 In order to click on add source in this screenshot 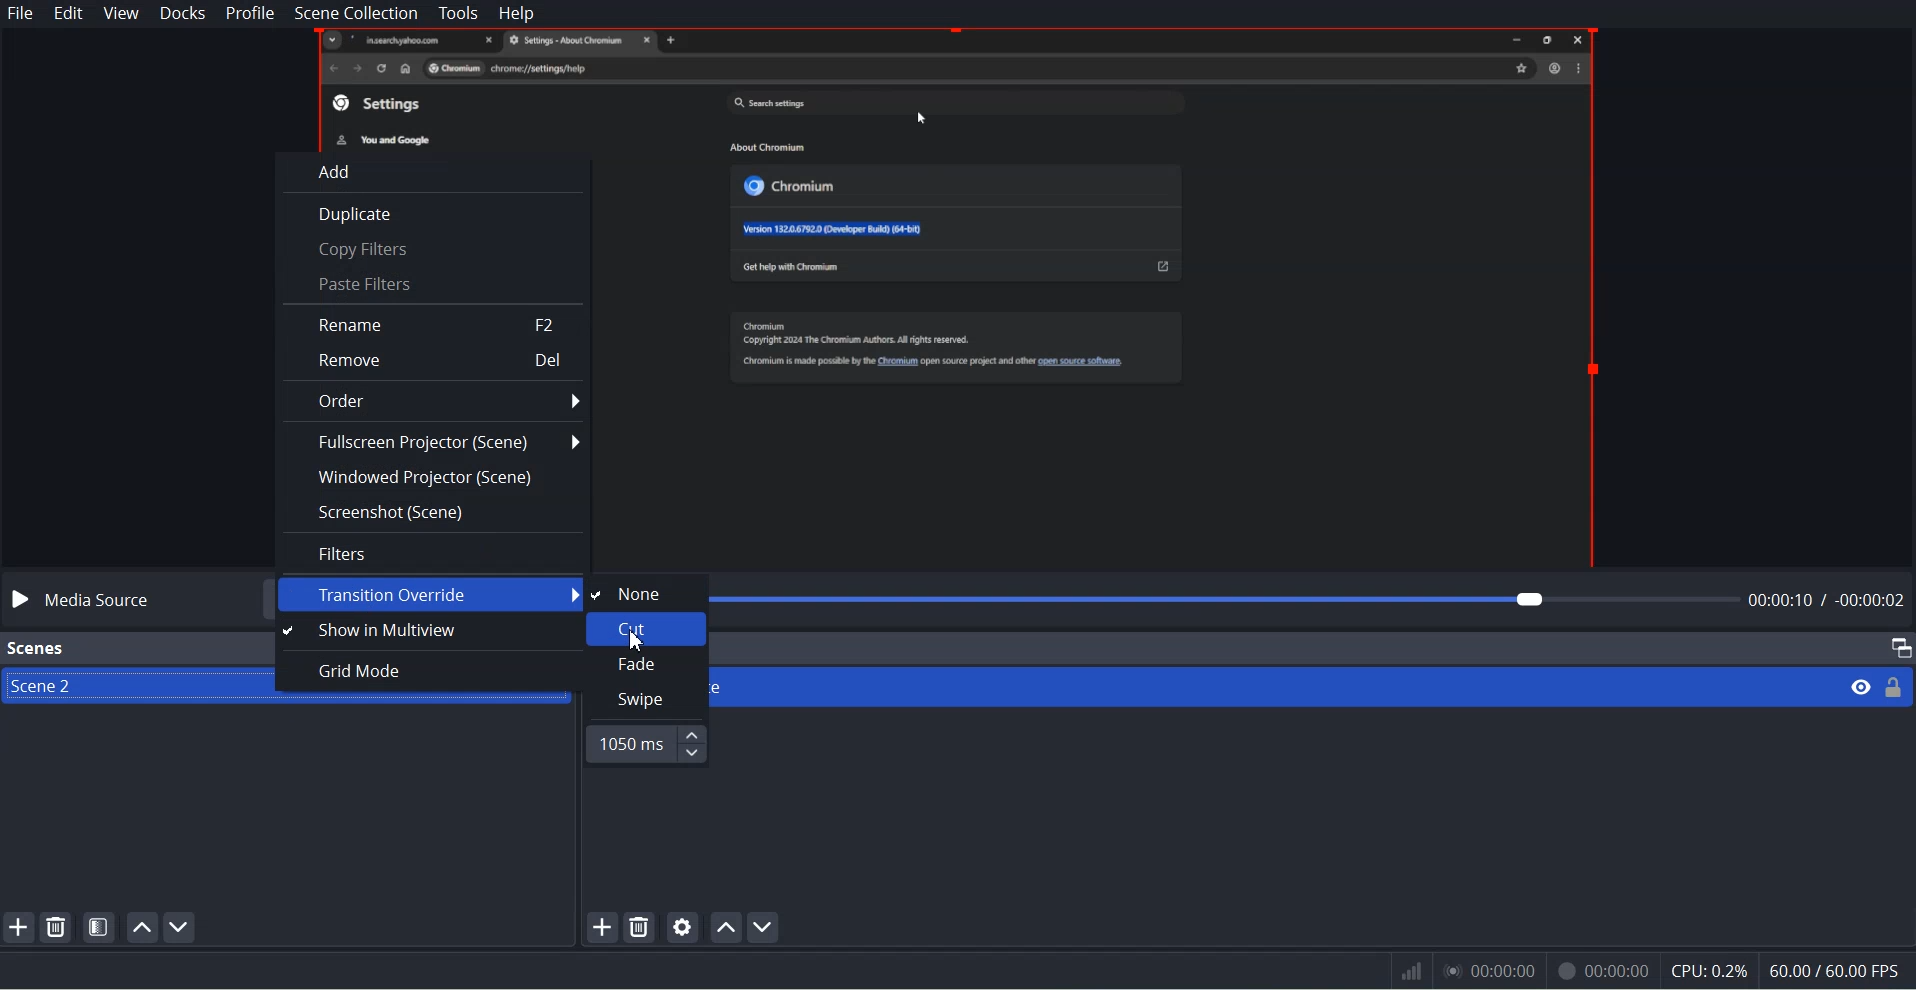, I will do `click(601, 927)`.